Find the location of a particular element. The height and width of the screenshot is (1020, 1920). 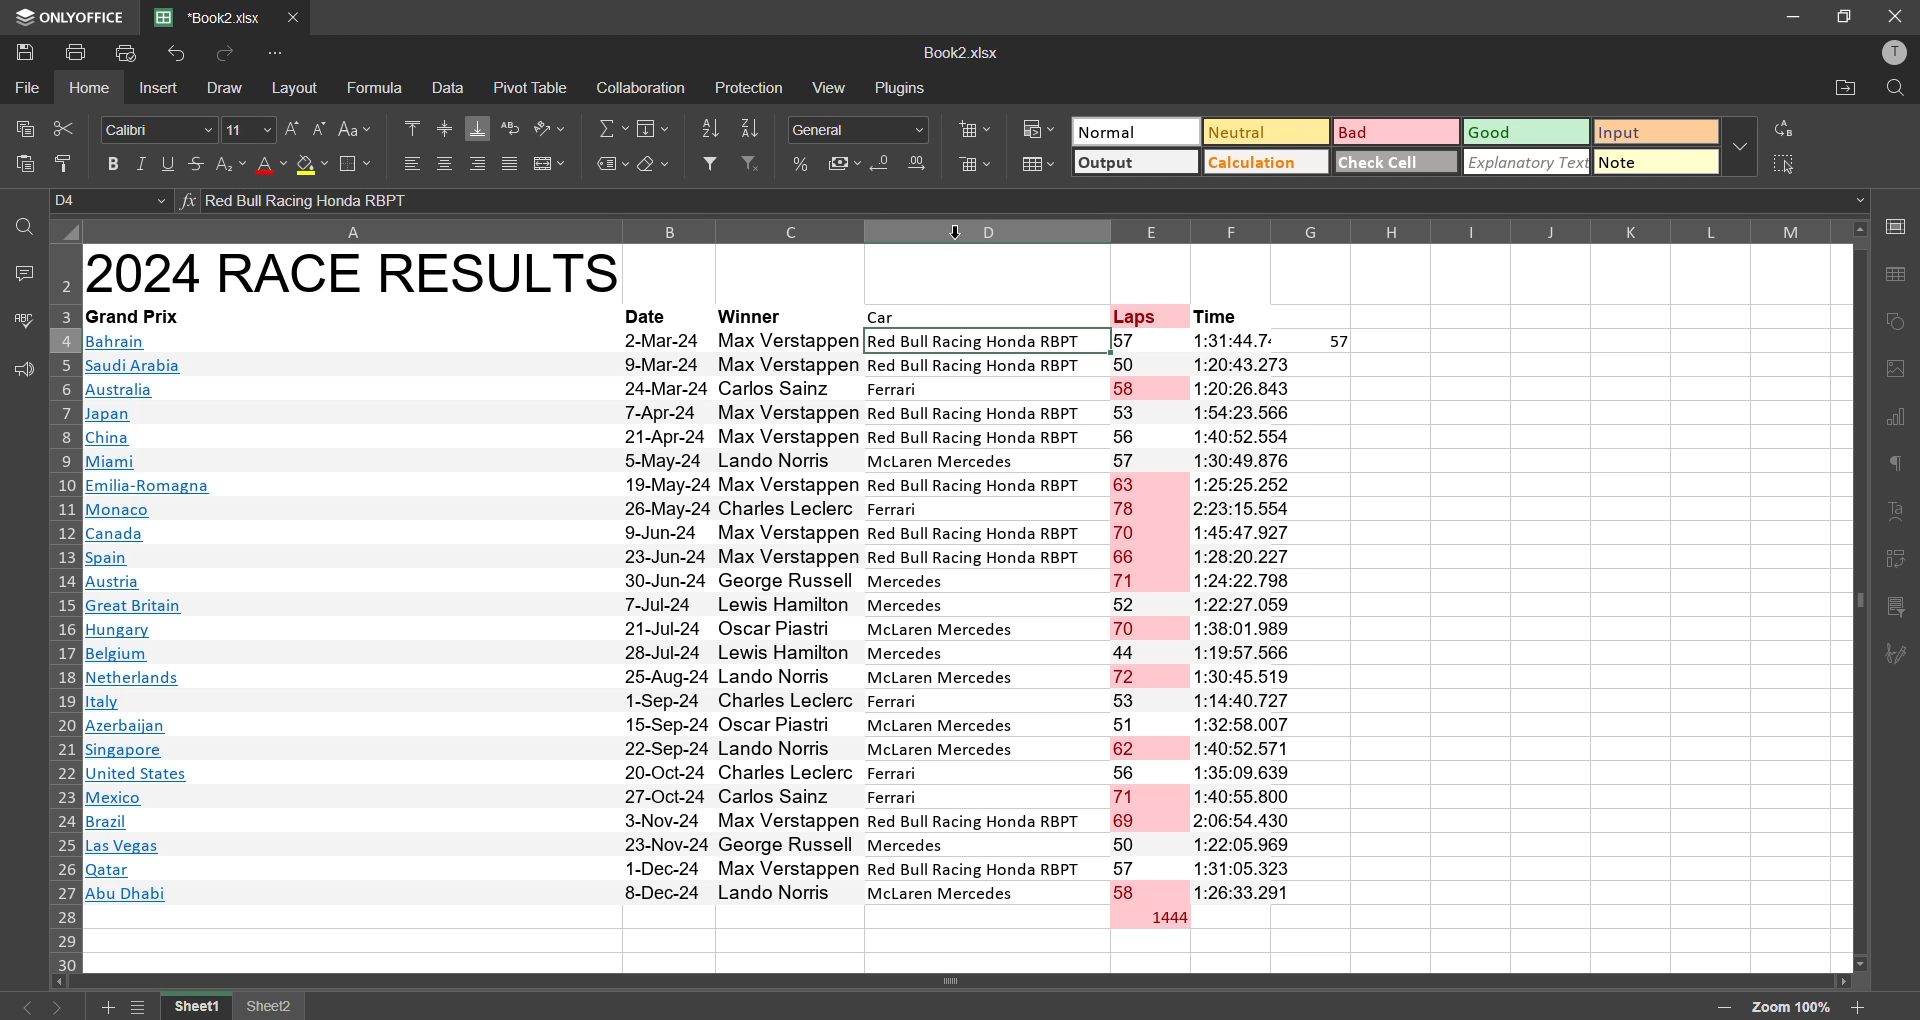

cell address is located at coordinates (113, 201).